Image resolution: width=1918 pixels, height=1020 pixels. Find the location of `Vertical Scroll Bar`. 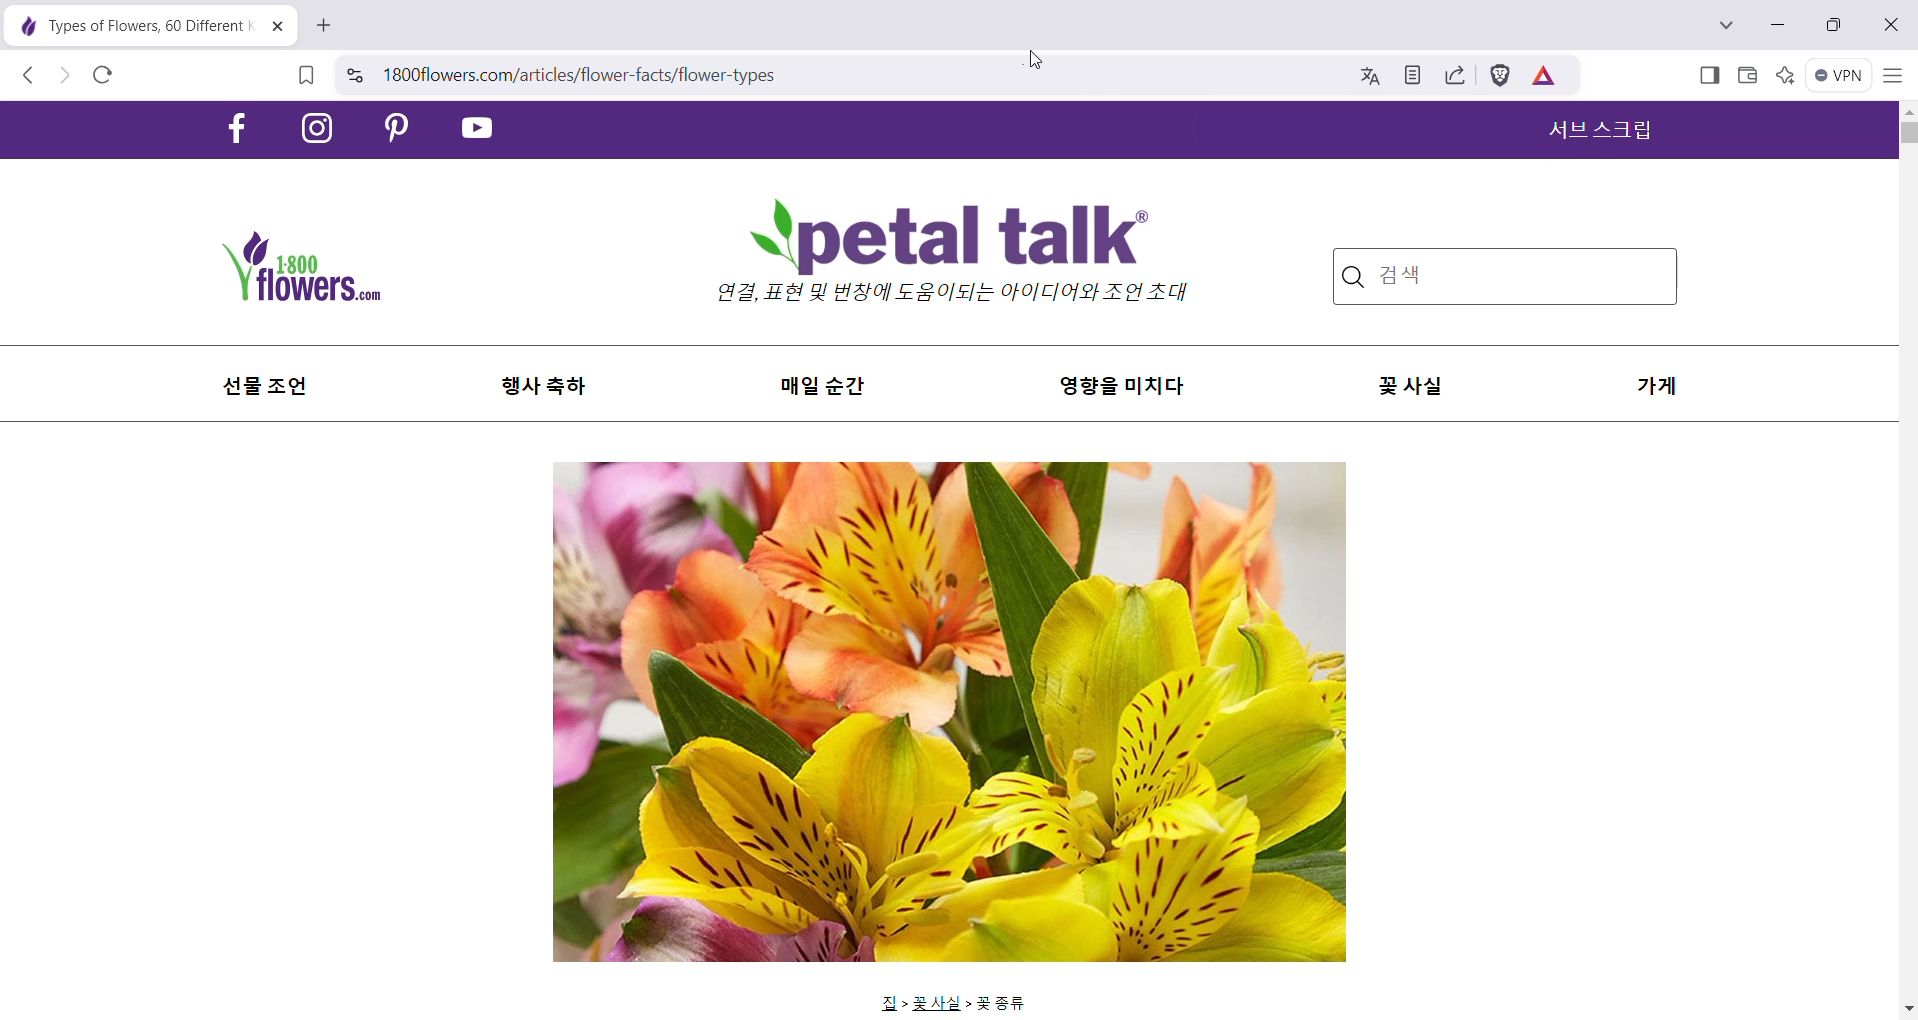

Vertical Scroll Bar is located at coordinates (1906, 561).